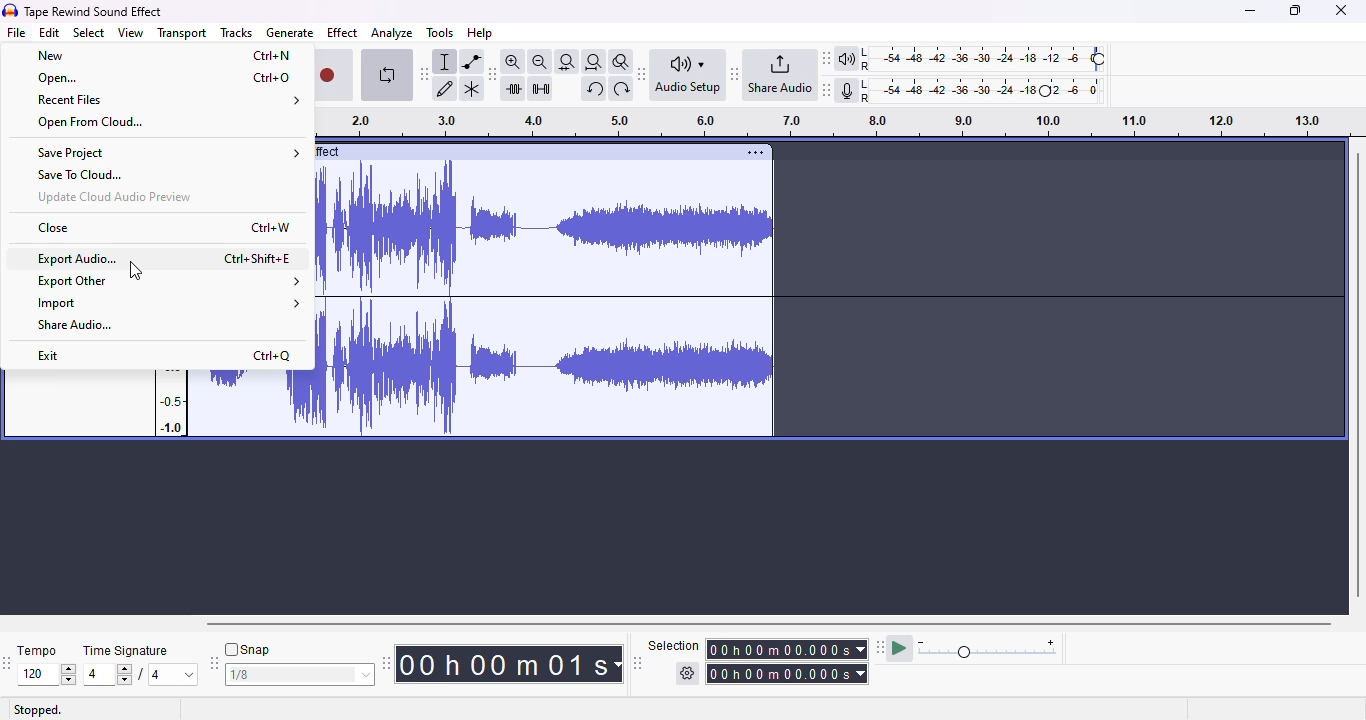  What do you see at coordinates (273, 356) in the screenshot?
I see `shortcut for exit` at bounding box center [273, 356].